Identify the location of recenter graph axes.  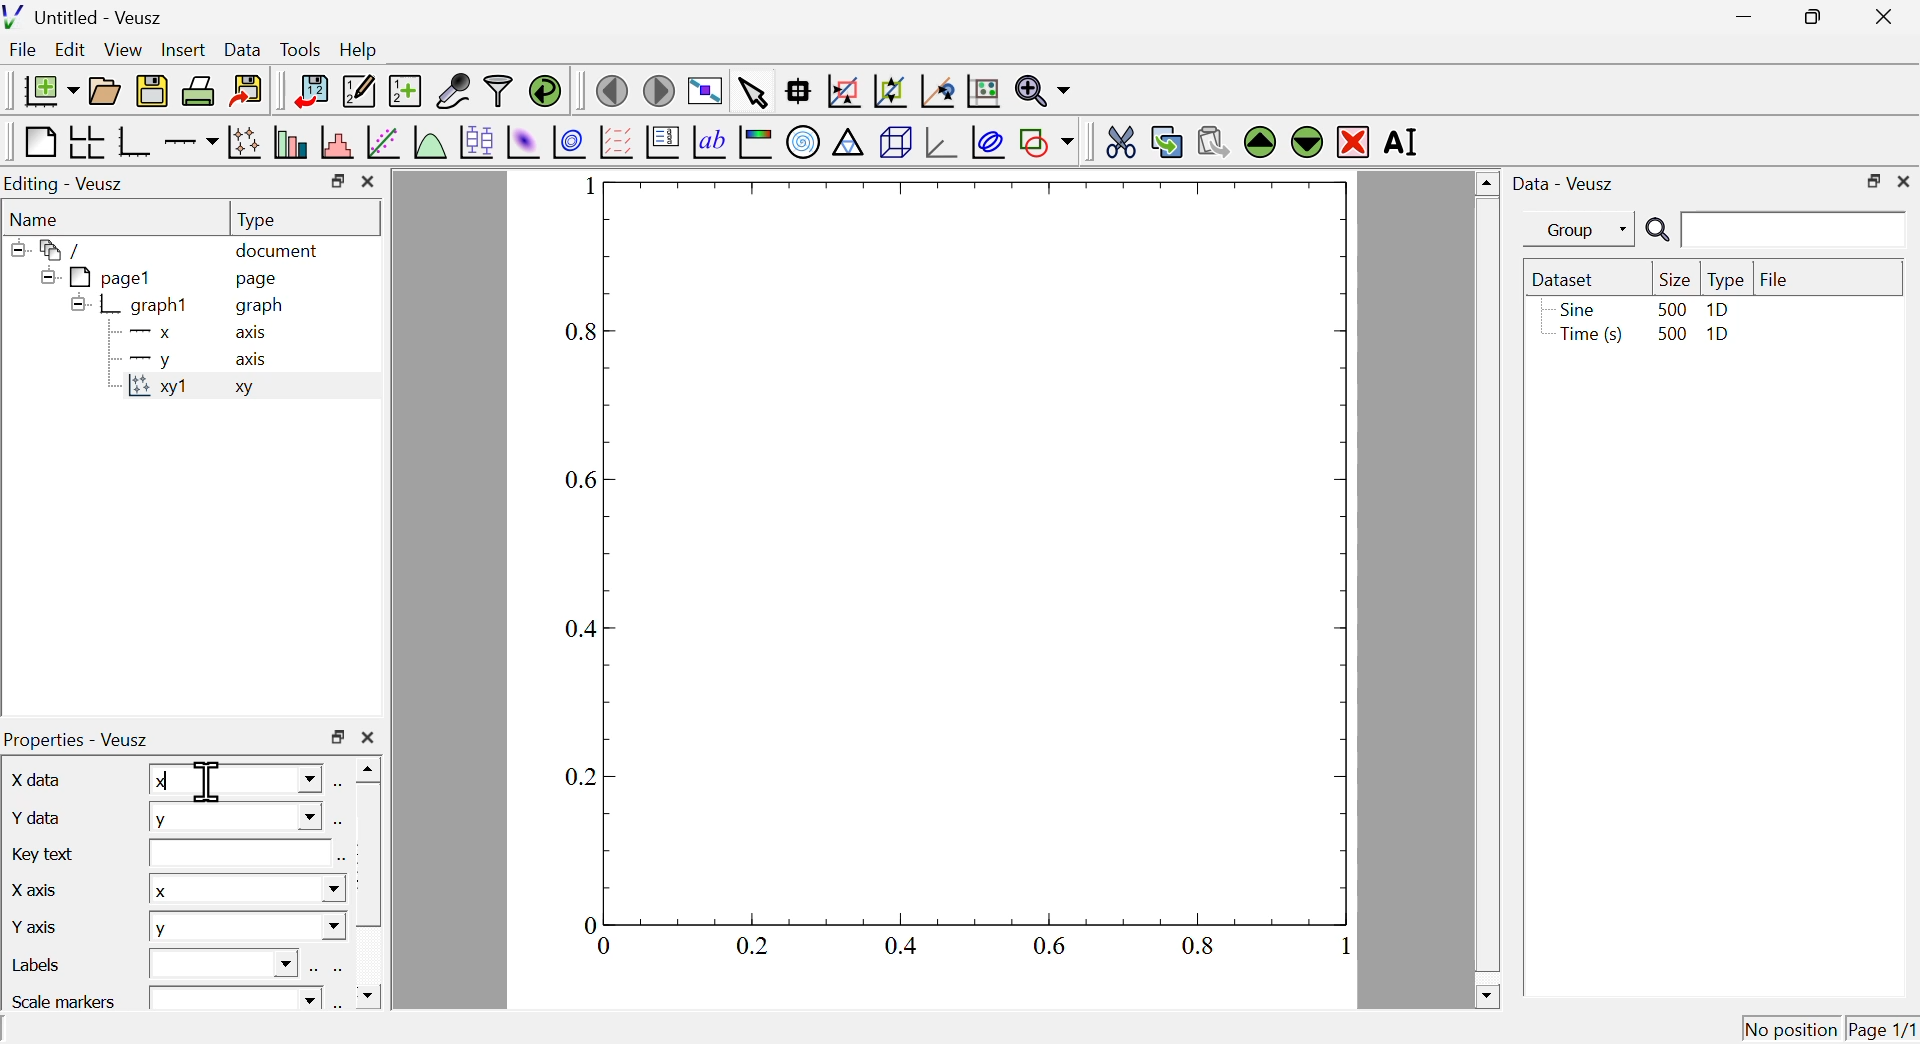
(939, 91).